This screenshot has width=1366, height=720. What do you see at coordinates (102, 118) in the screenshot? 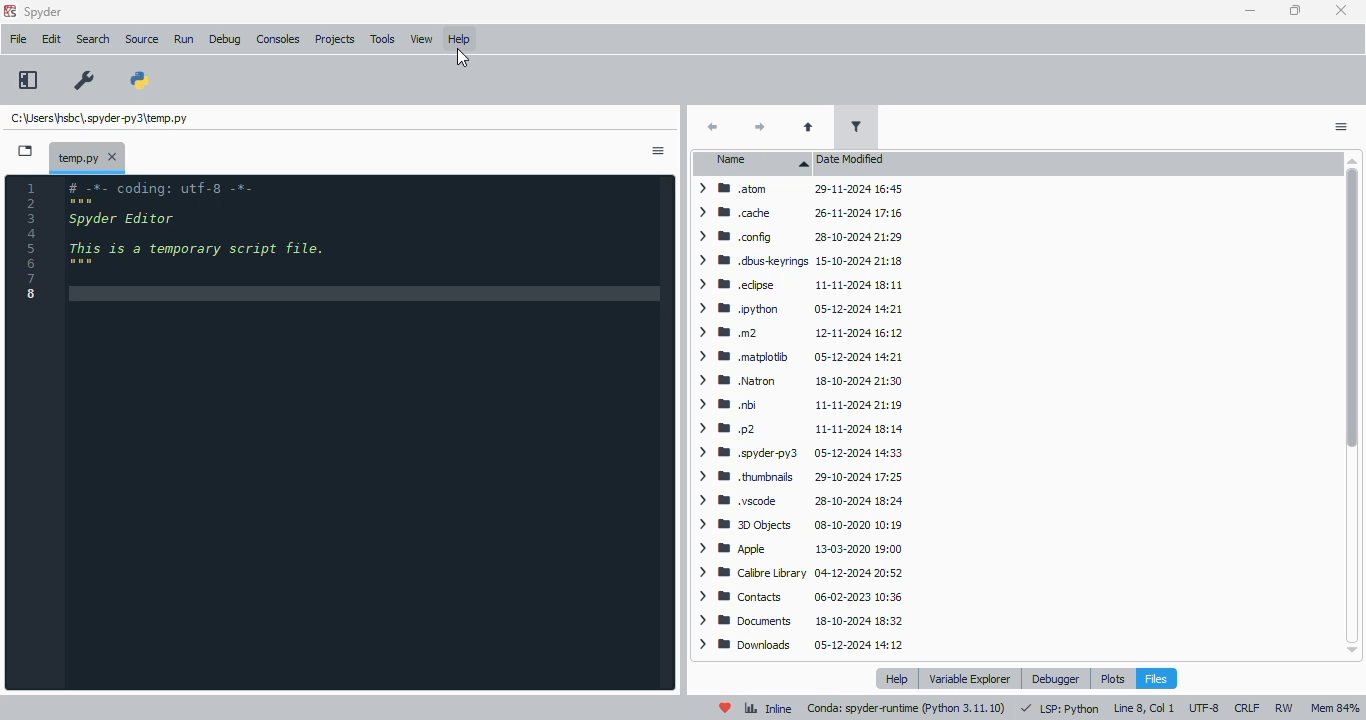
I see `temporary file` at bounding box center [102, 118].